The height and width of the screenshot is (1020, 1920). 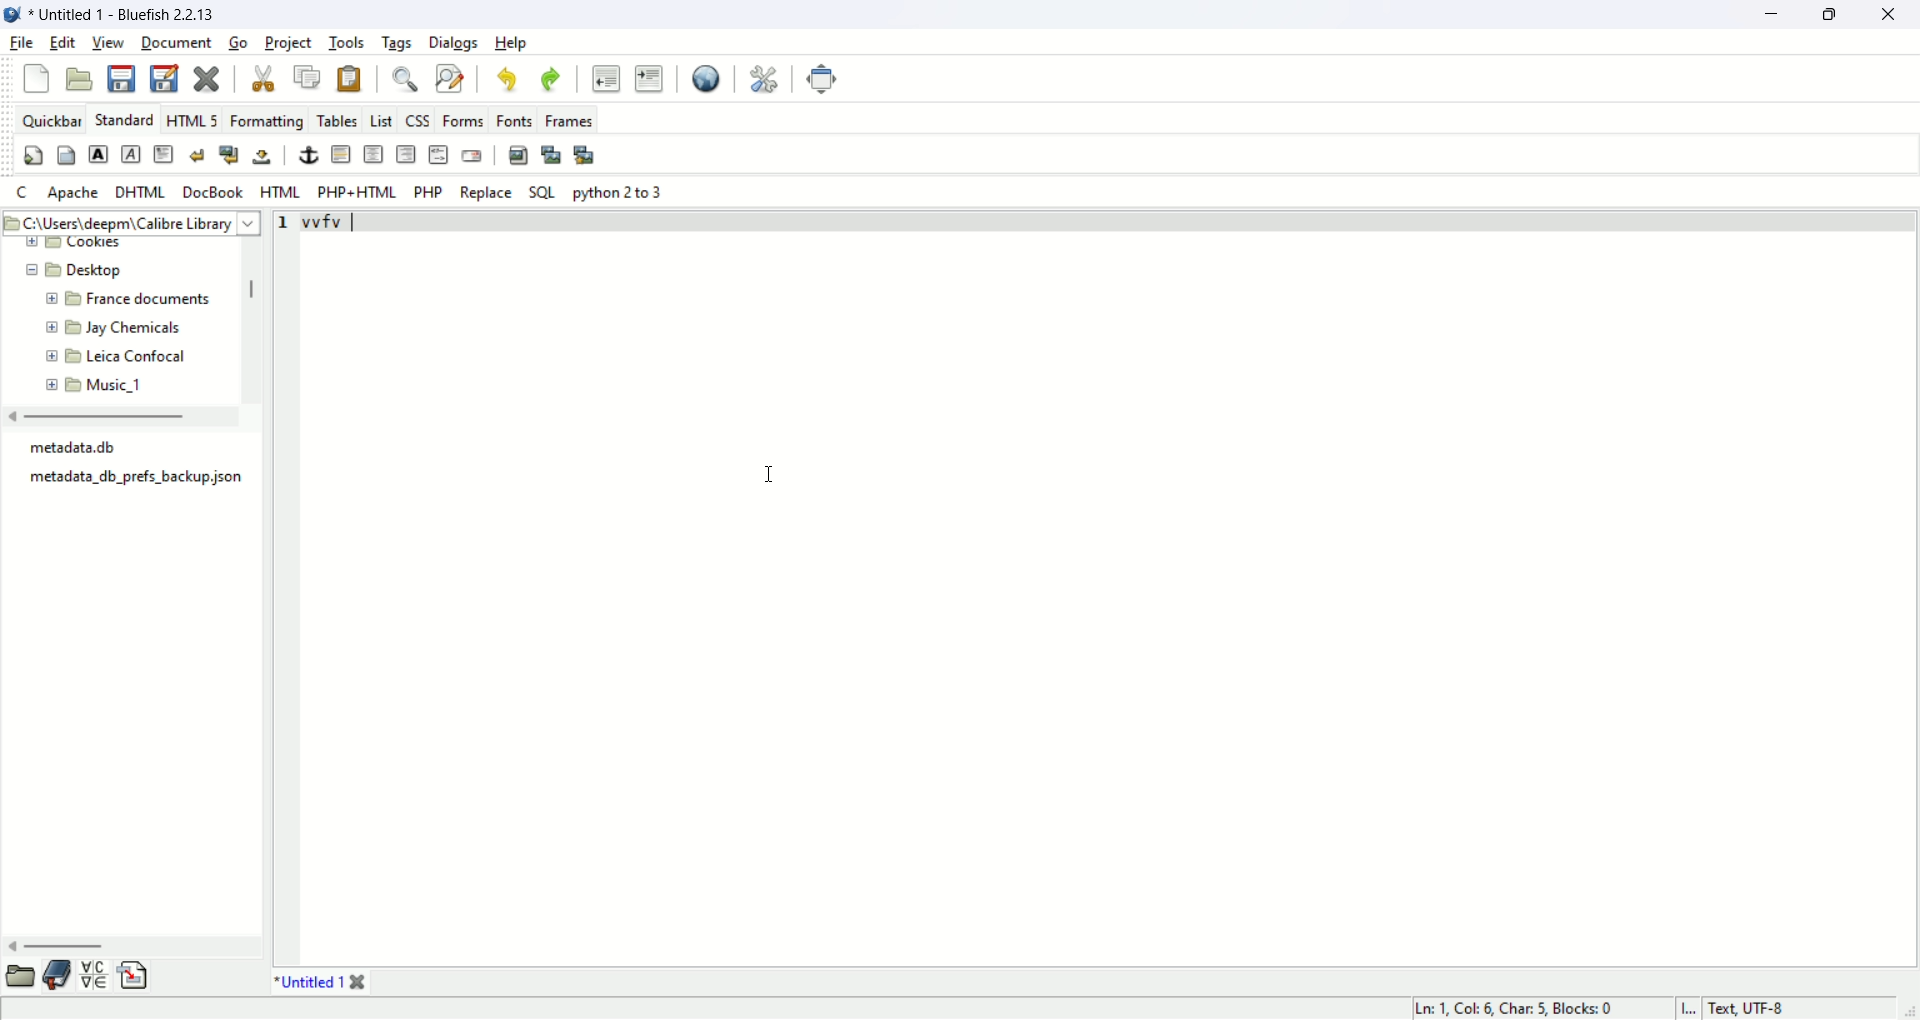 I want to click on file, so click(x=23, y=44).